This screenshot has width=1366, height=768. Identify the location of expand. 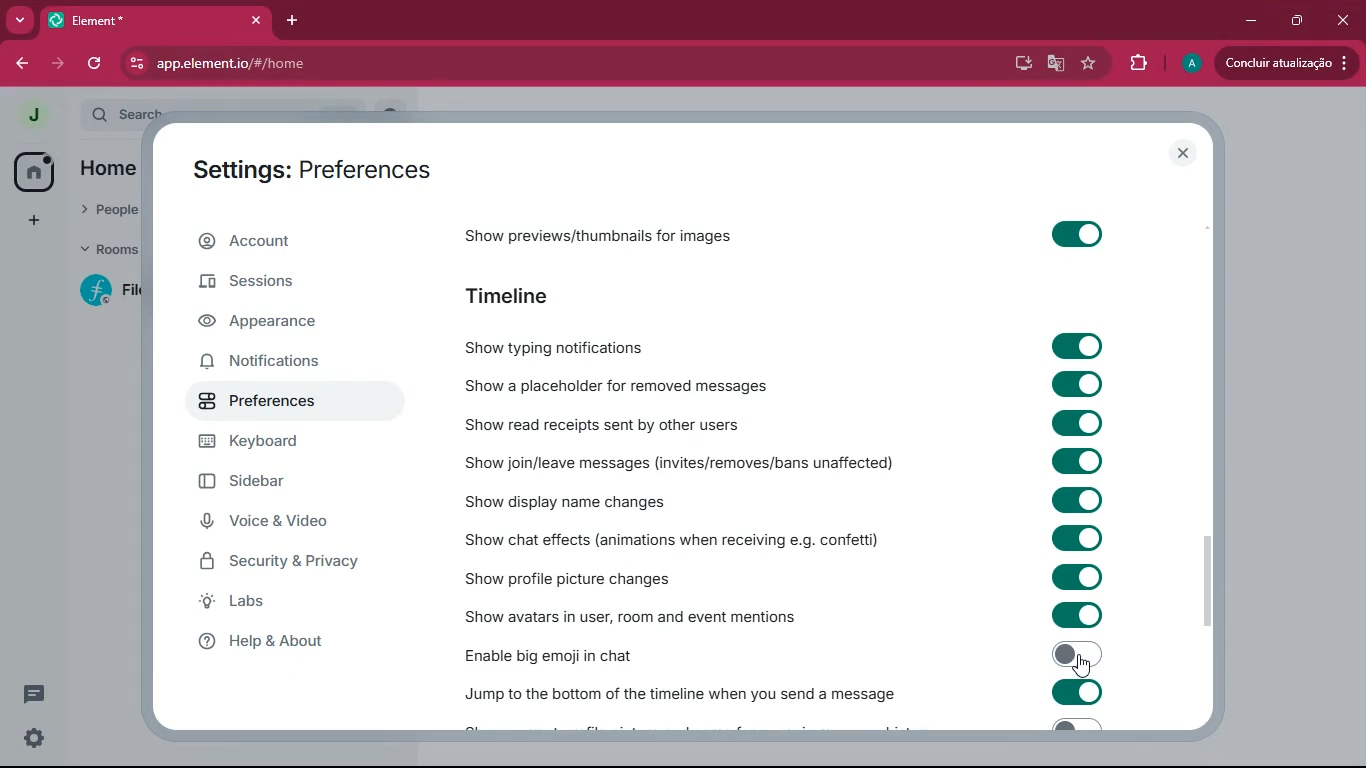
(69, 116).